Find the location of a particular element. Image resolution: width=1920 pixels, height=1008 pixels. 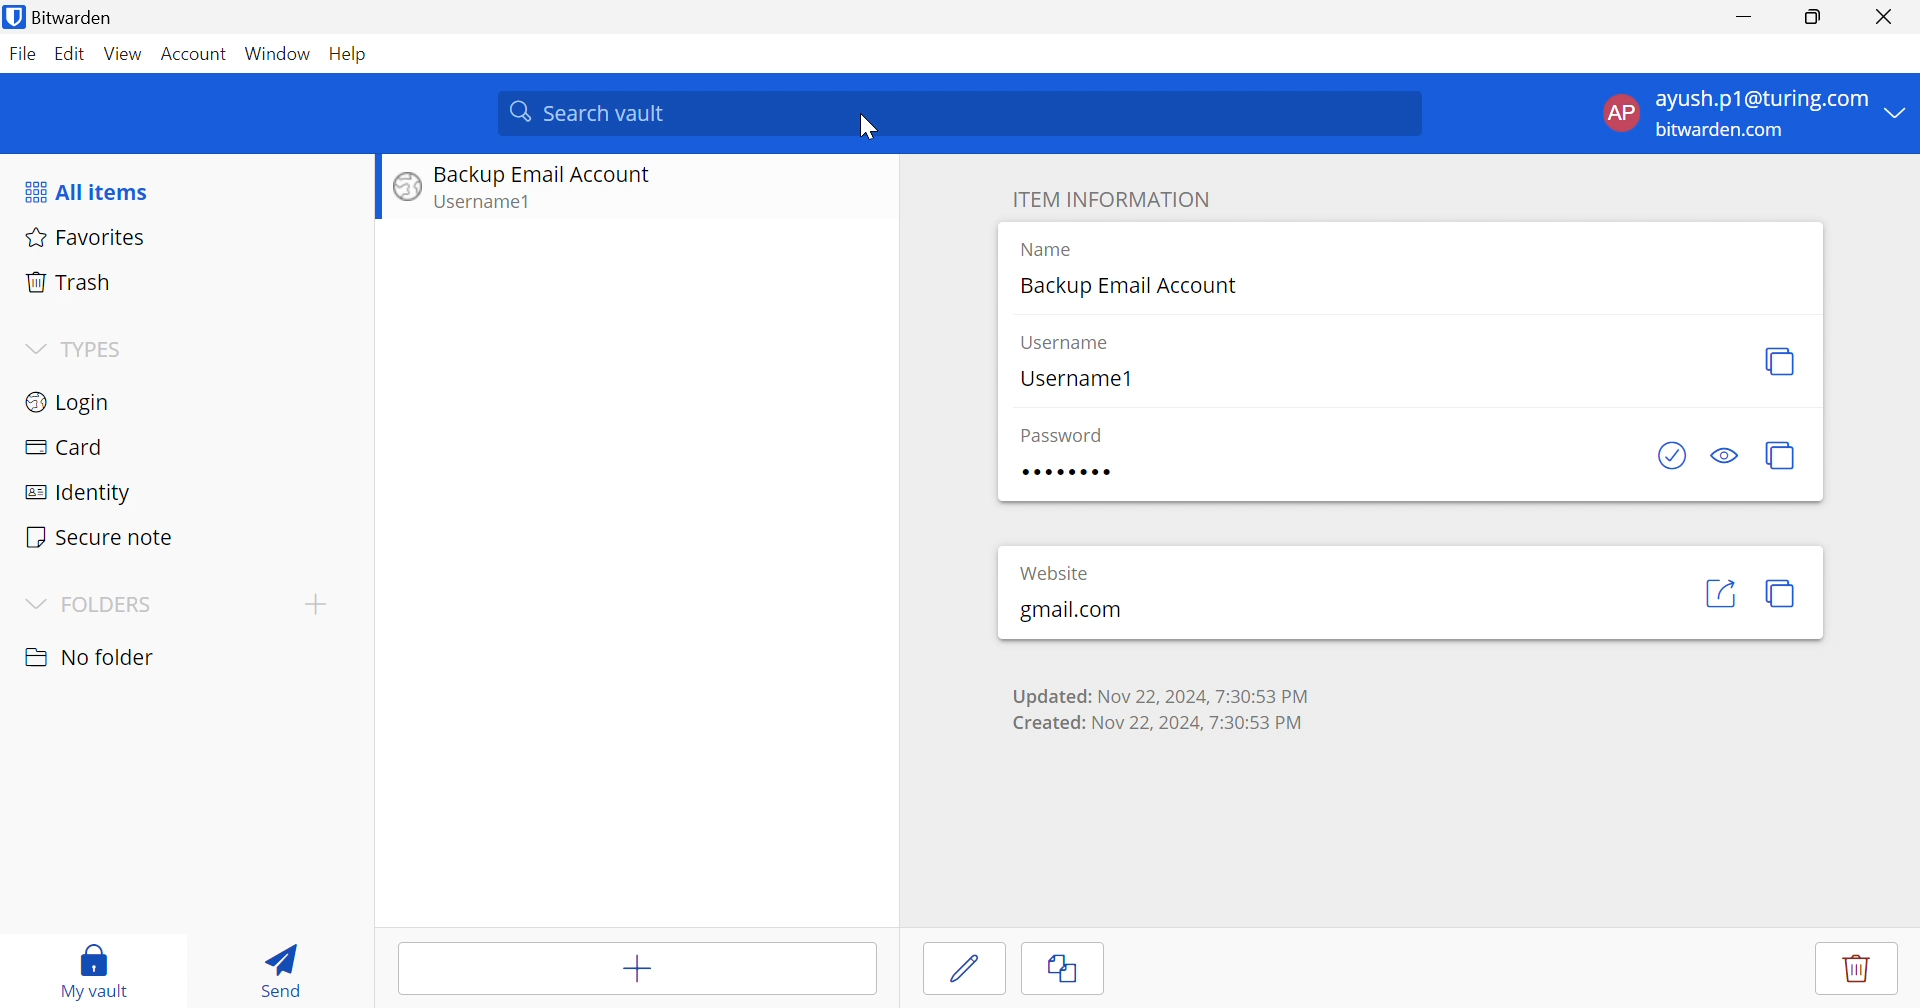

Edit is located at coordinates (70, 53).